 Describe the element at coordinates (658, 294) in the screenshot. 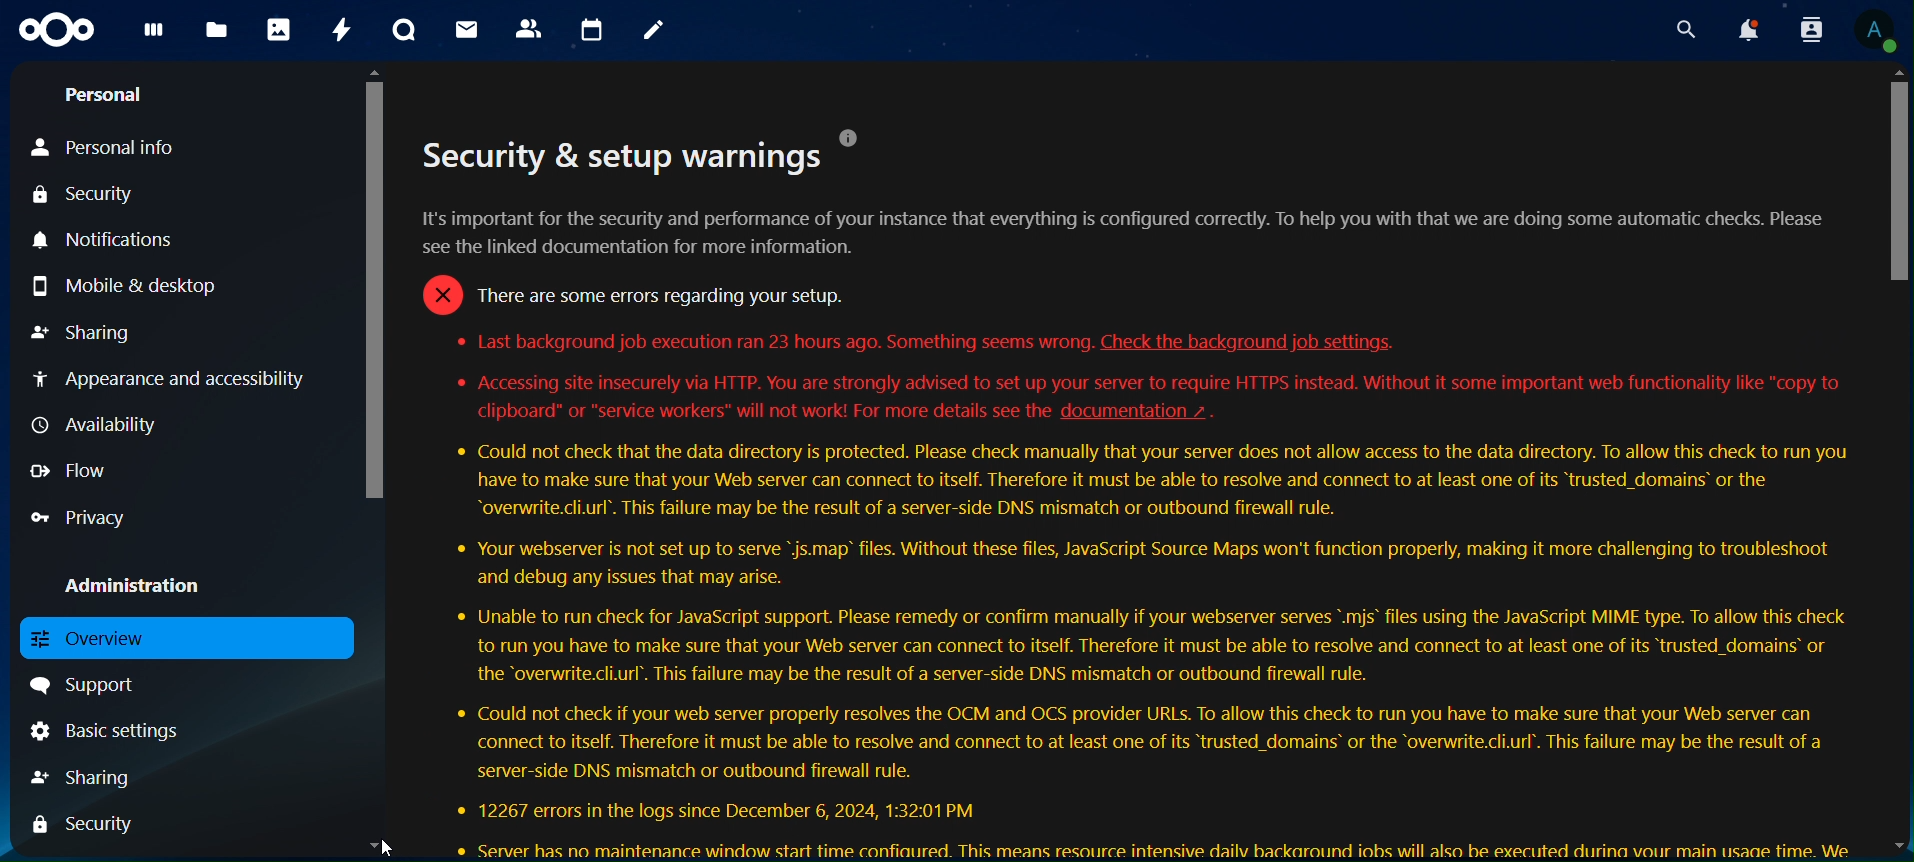

I see `There are some errors regarding your setup.` at that location.